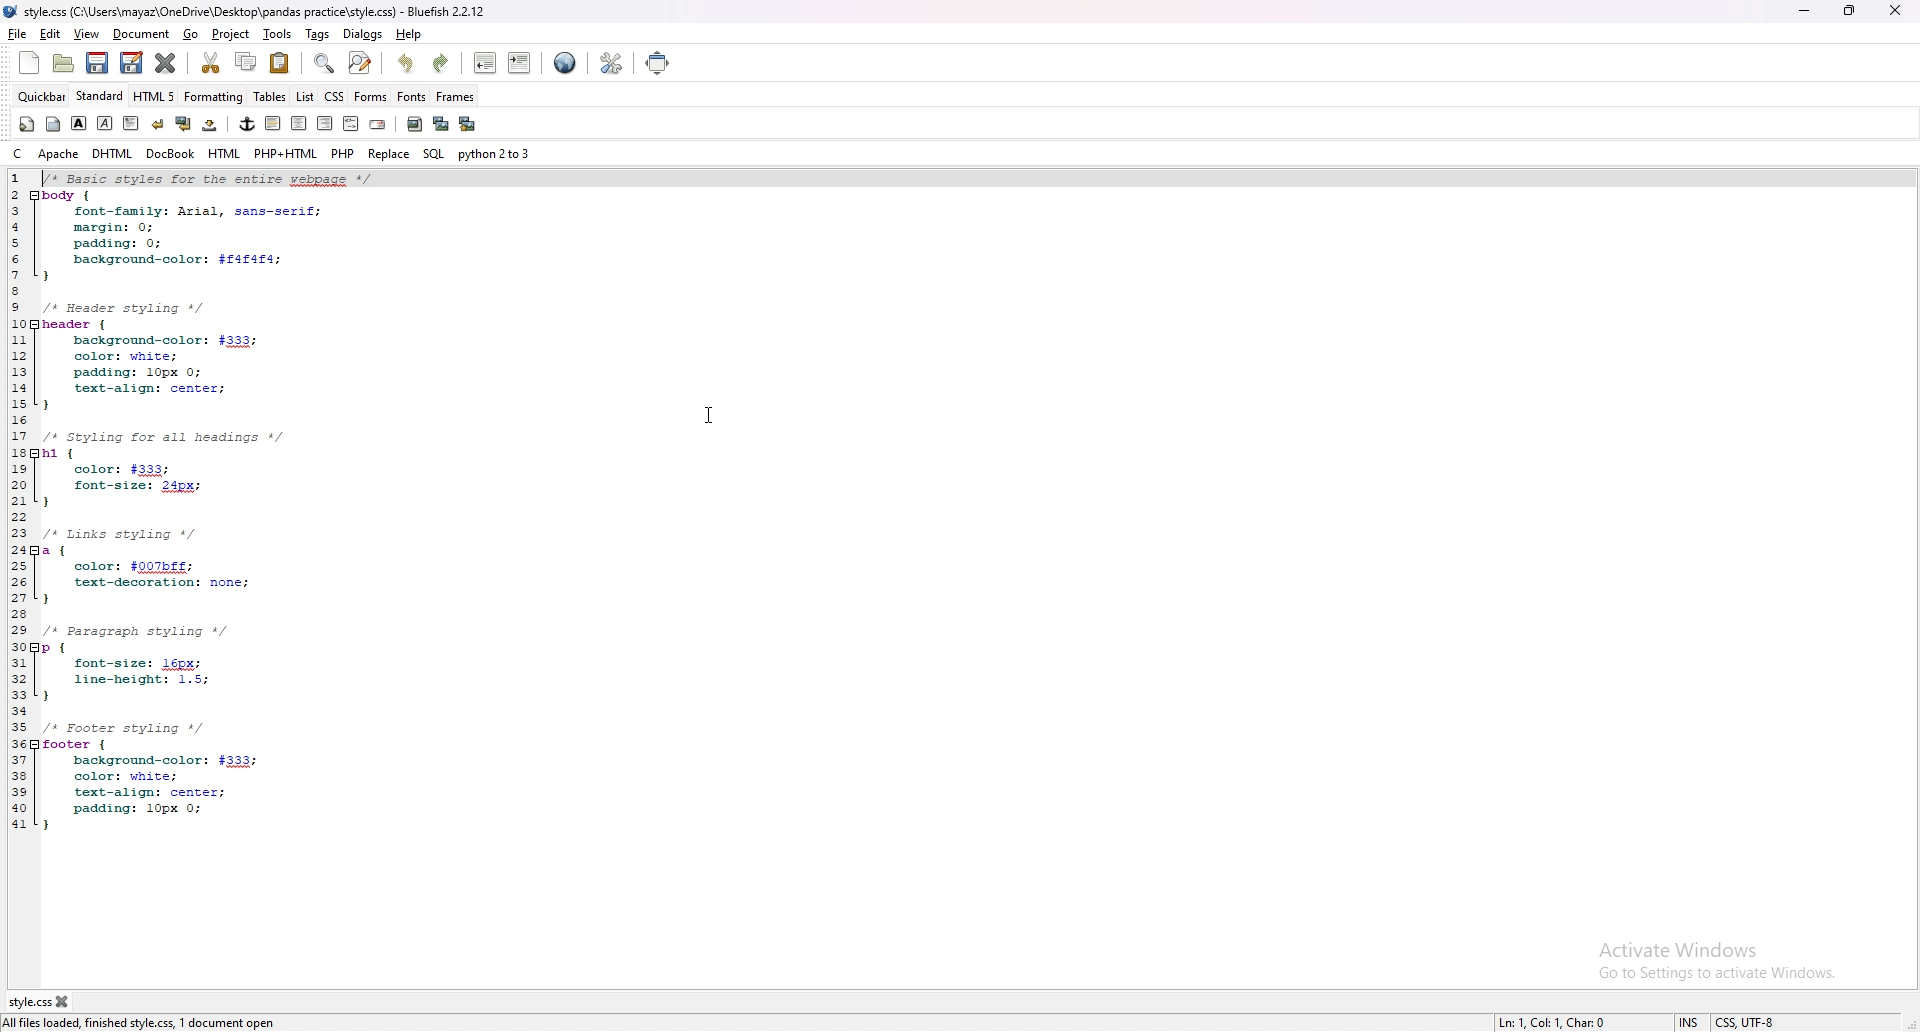 This screenshot has width=1920, height=1032. What do you see at coordinates (361, 62) in the screenshot?
I see `advanced find and replace` at bounding box center [361, 62].